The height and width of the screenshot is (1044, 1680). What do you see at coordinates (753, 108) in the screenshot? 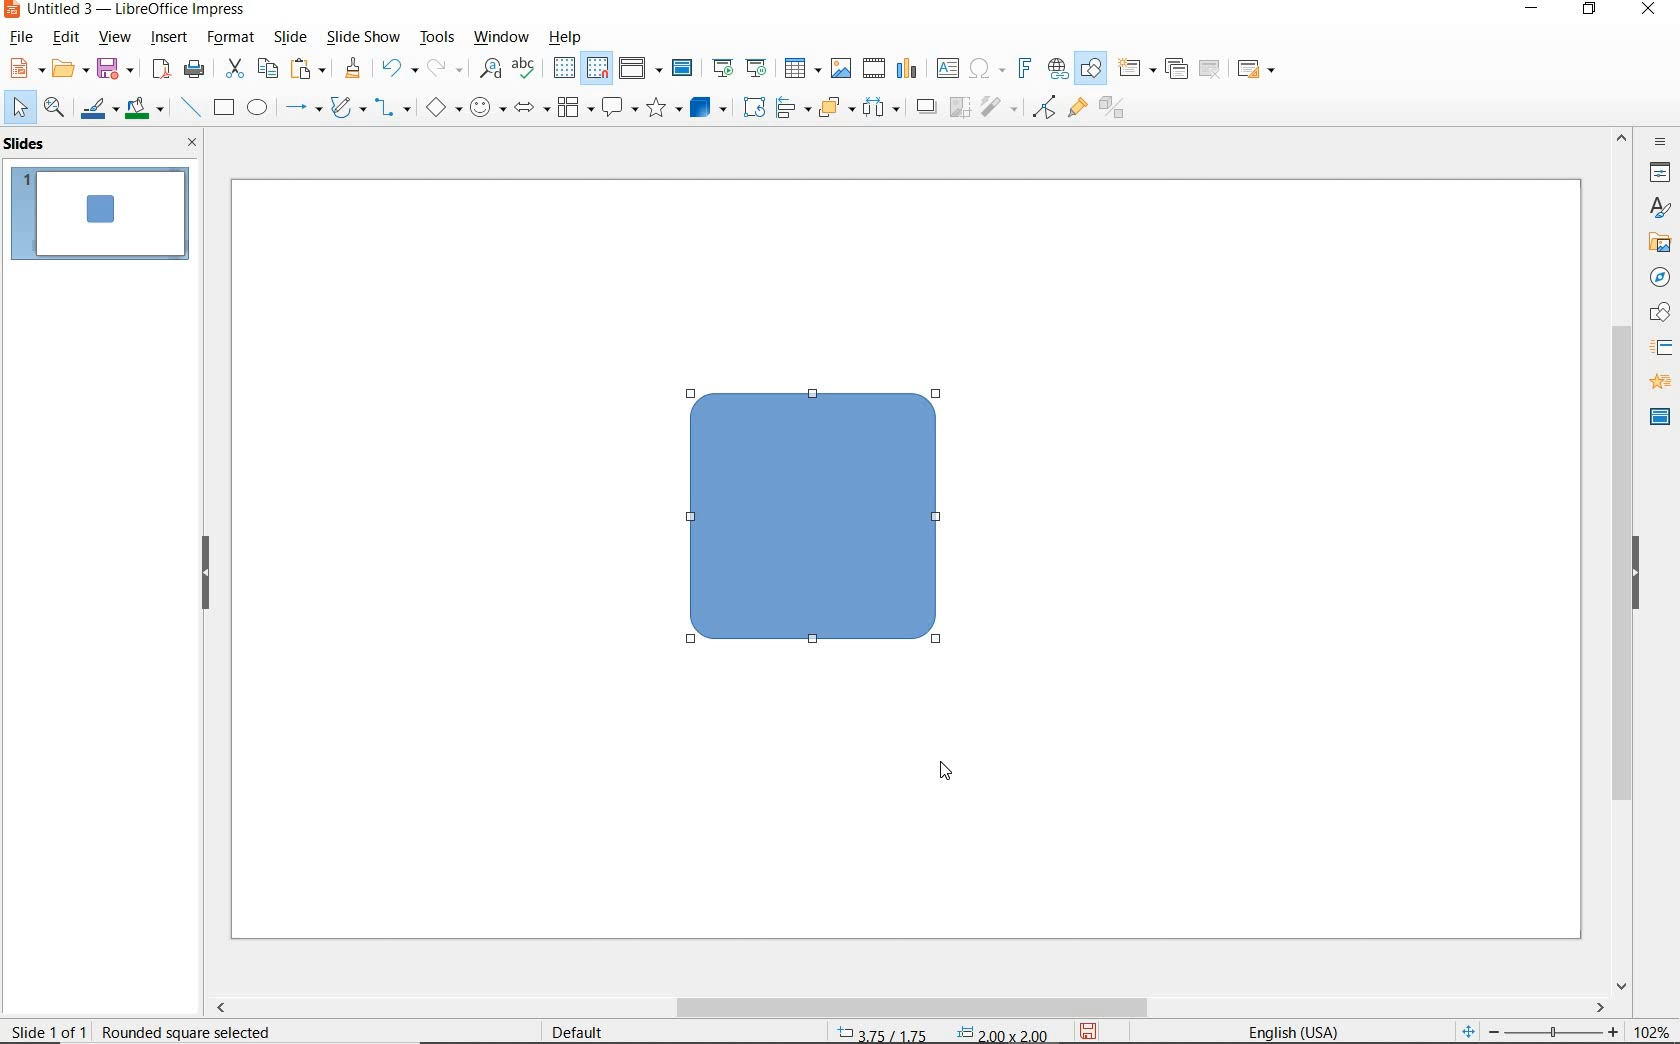
I see `rotate` at bounding box center [753, 108].